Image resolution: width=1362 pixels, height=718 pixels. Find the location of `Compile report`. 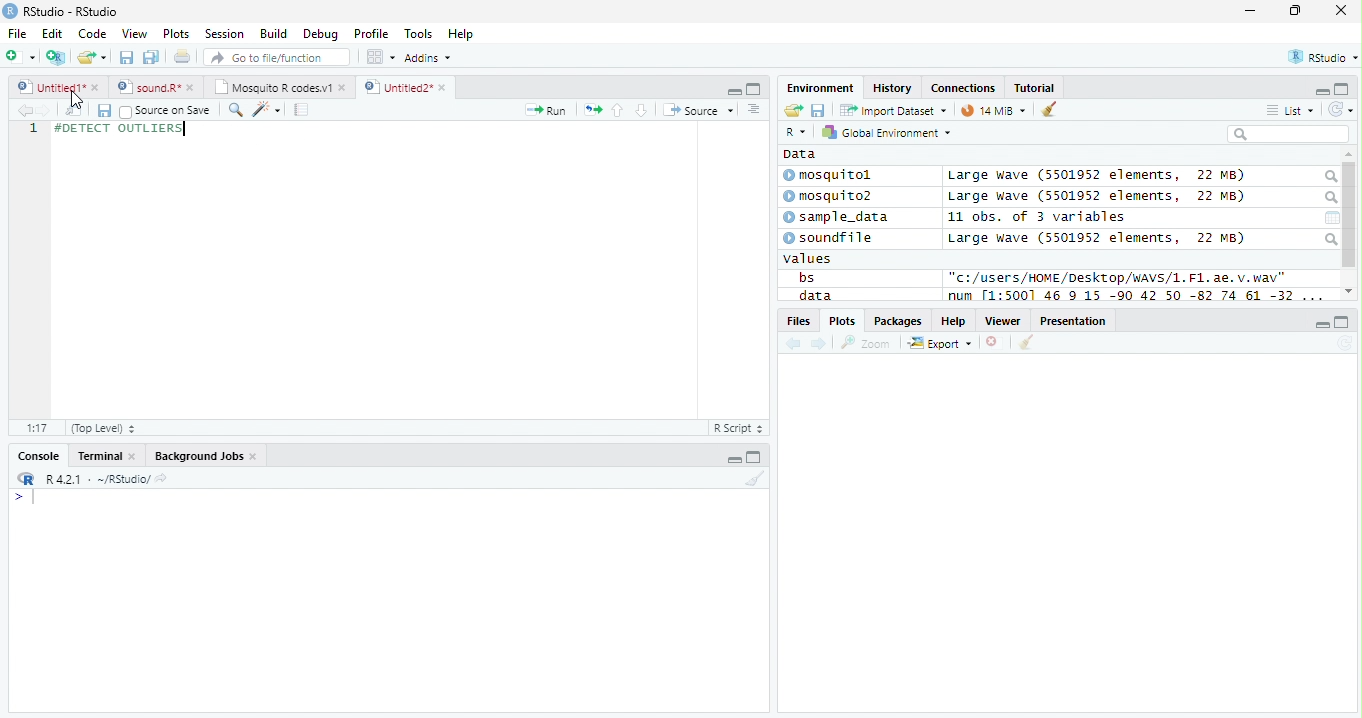

Compile report is located at coordinates (302, 110).